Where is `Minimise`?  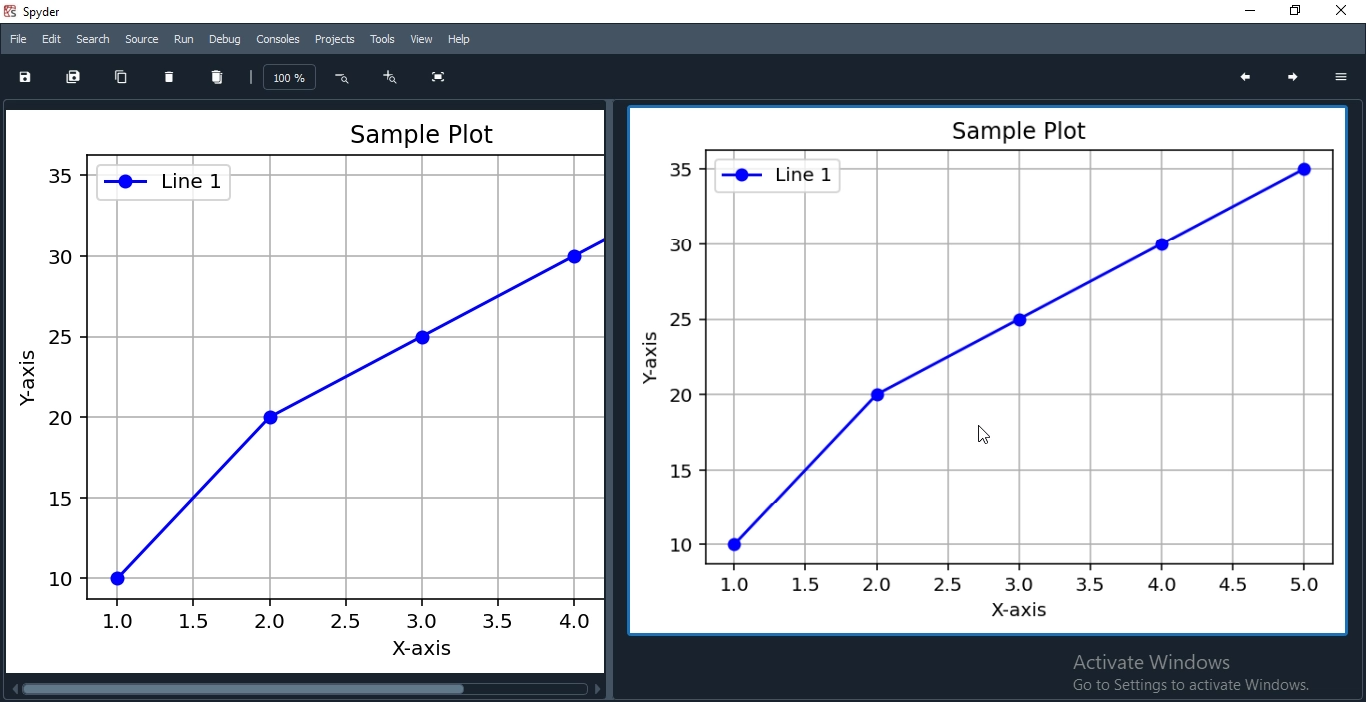 Minimise is located at coordinates (1239, 11).